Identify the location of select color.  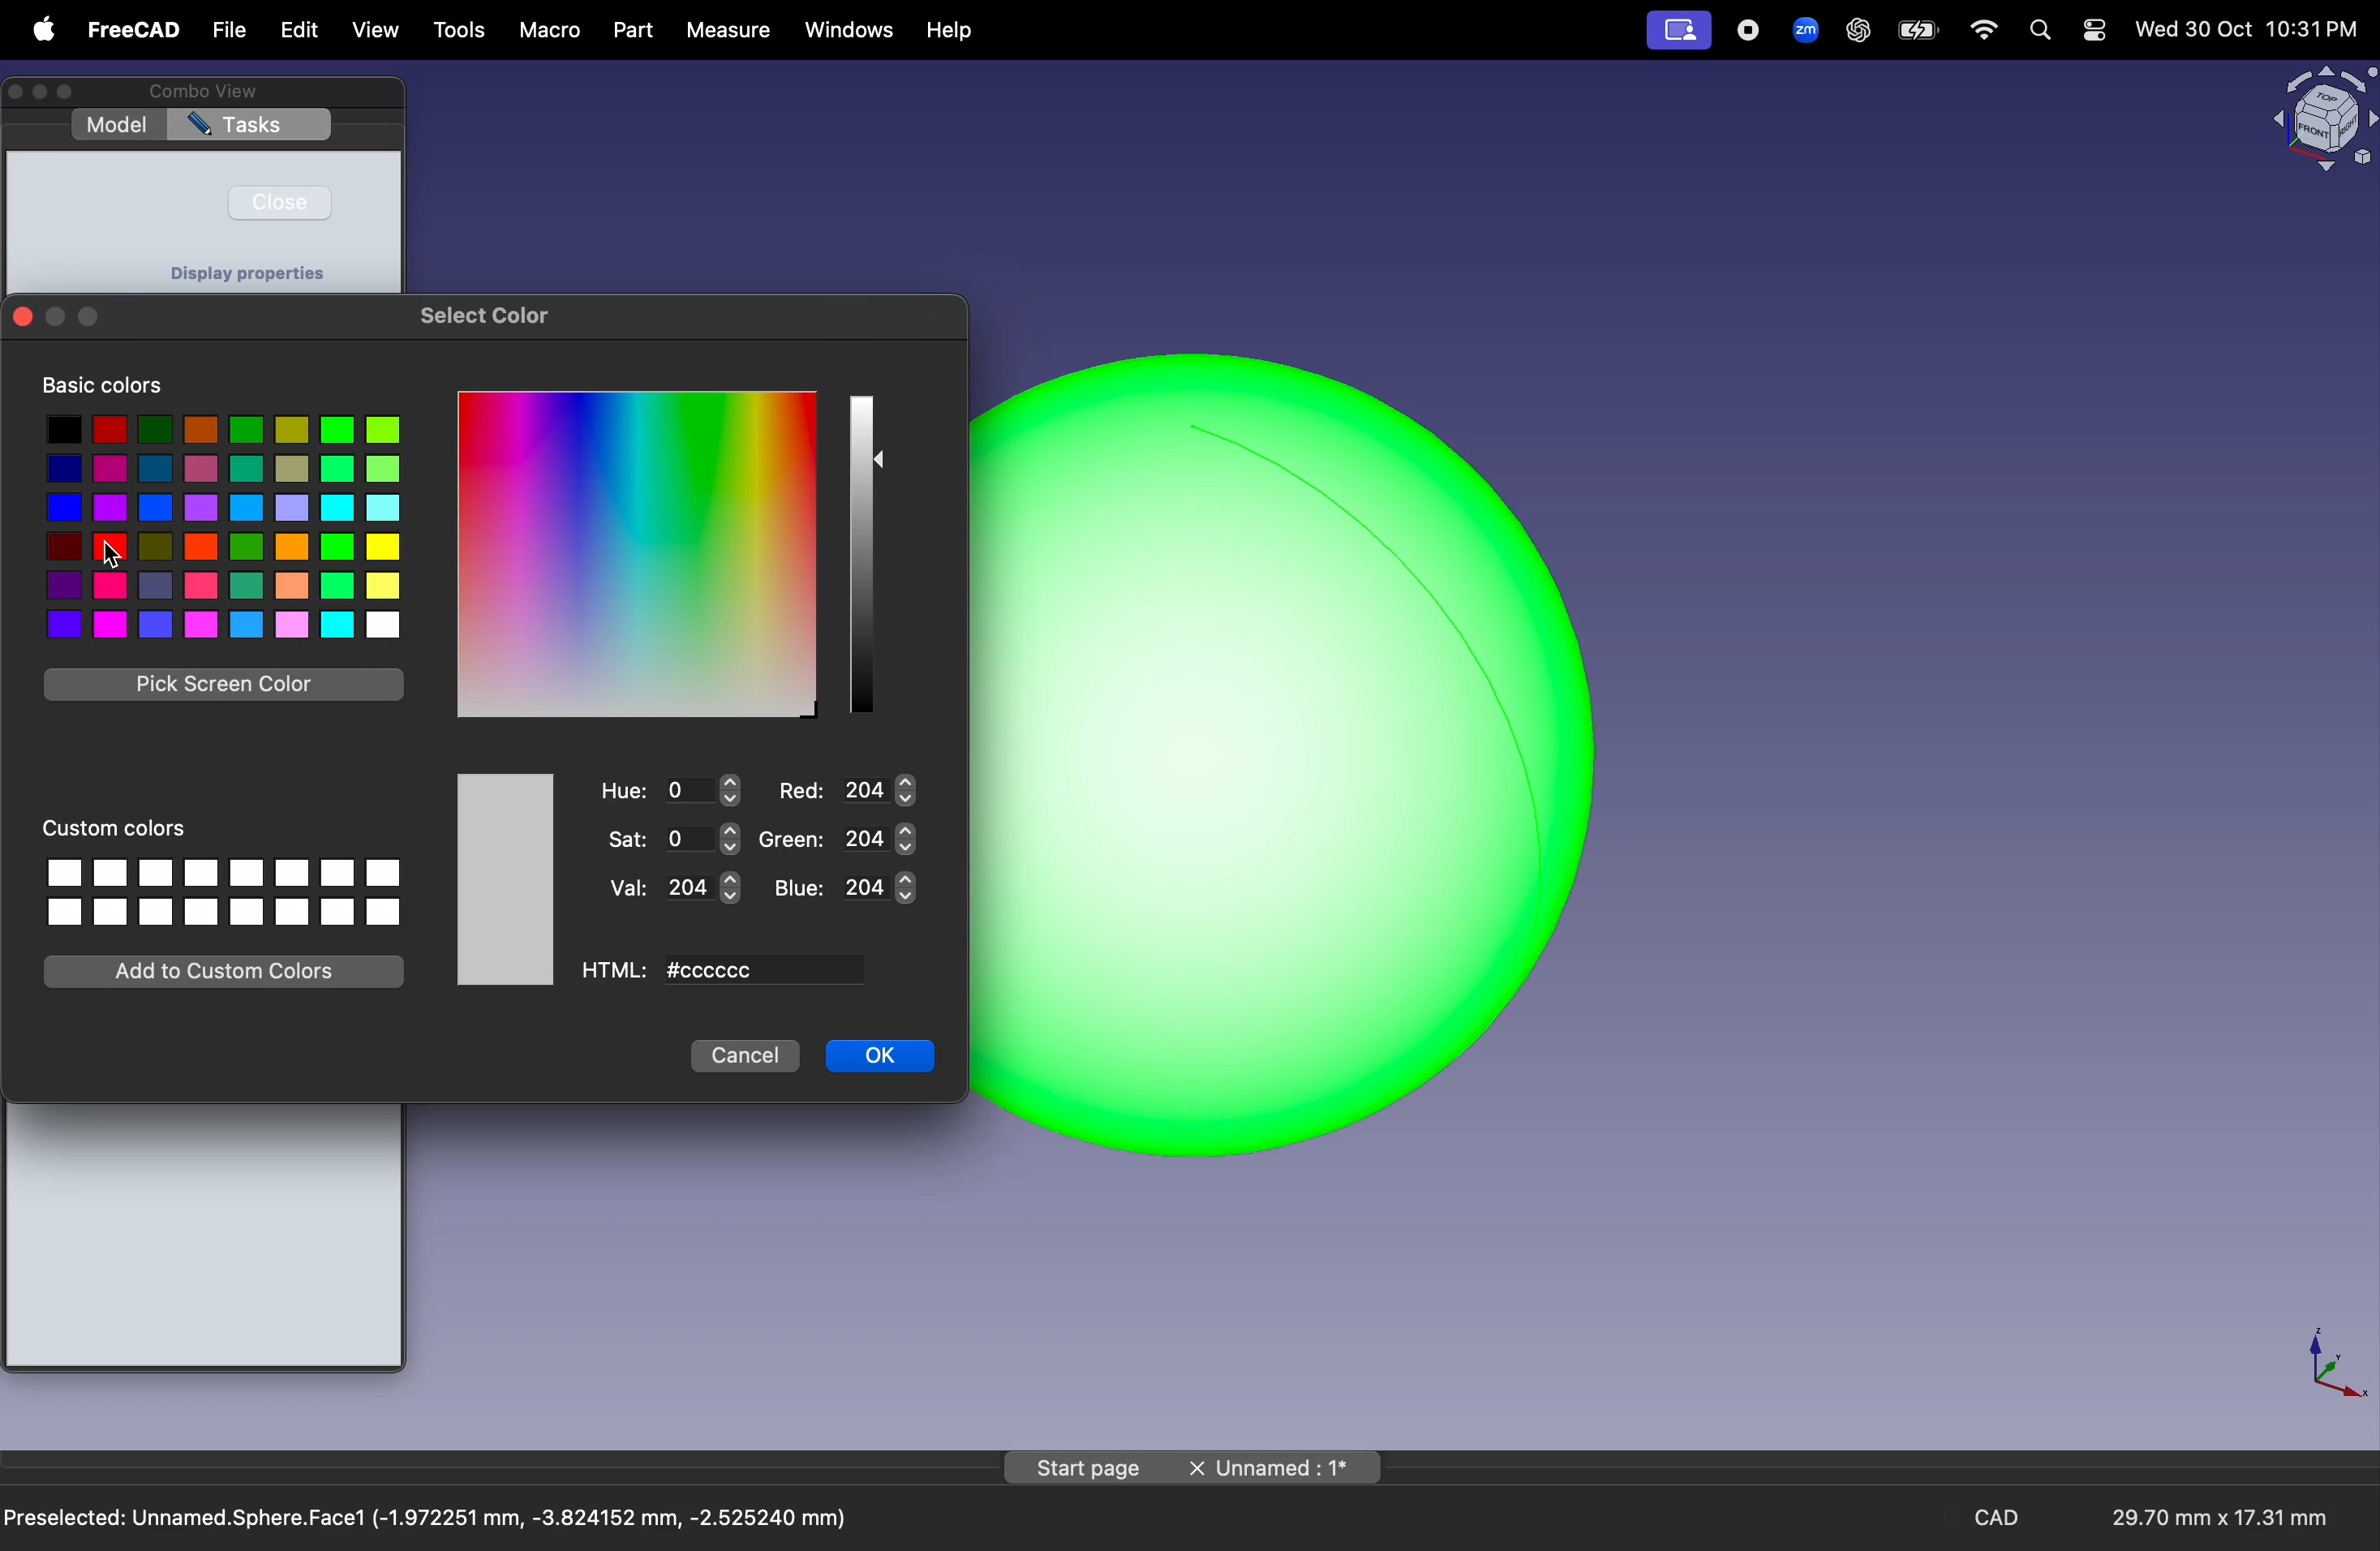
(487, 314).